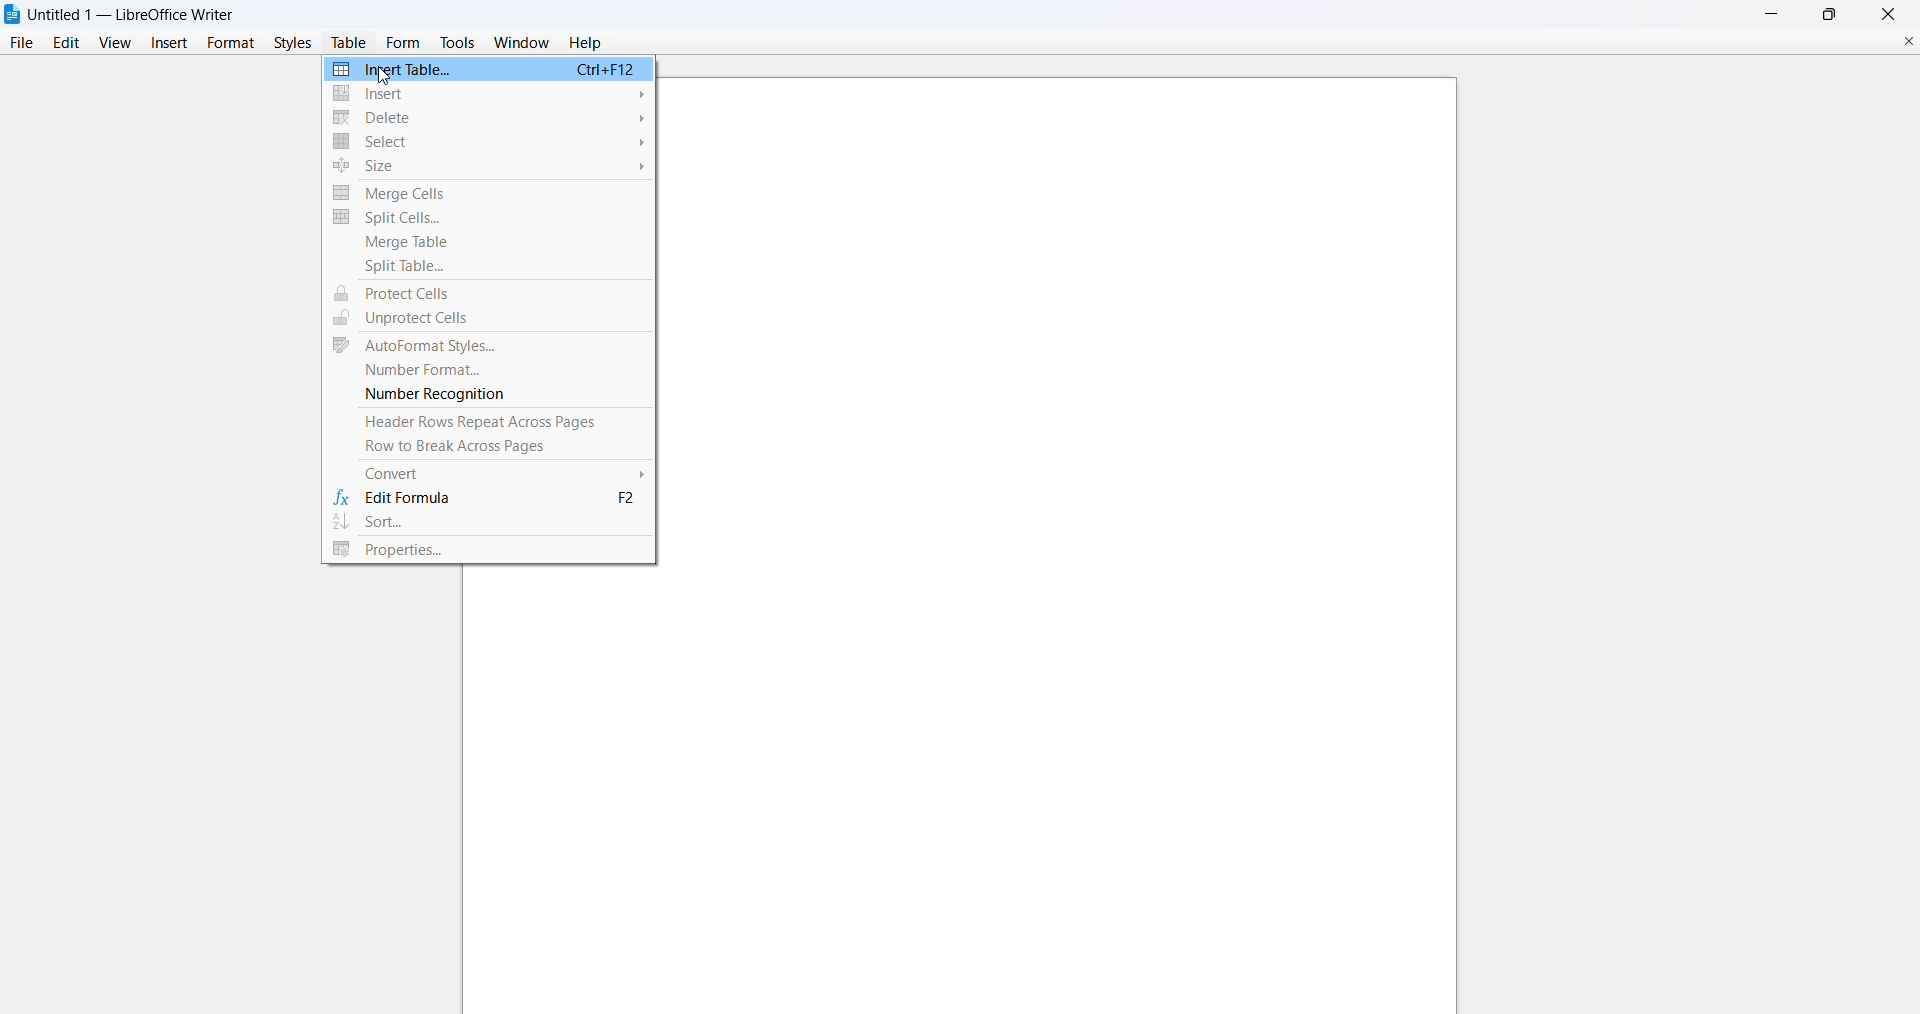 Image resolution: width=1920 pixels, height=1014 pixels. I want to click on file, so click(19, 43).